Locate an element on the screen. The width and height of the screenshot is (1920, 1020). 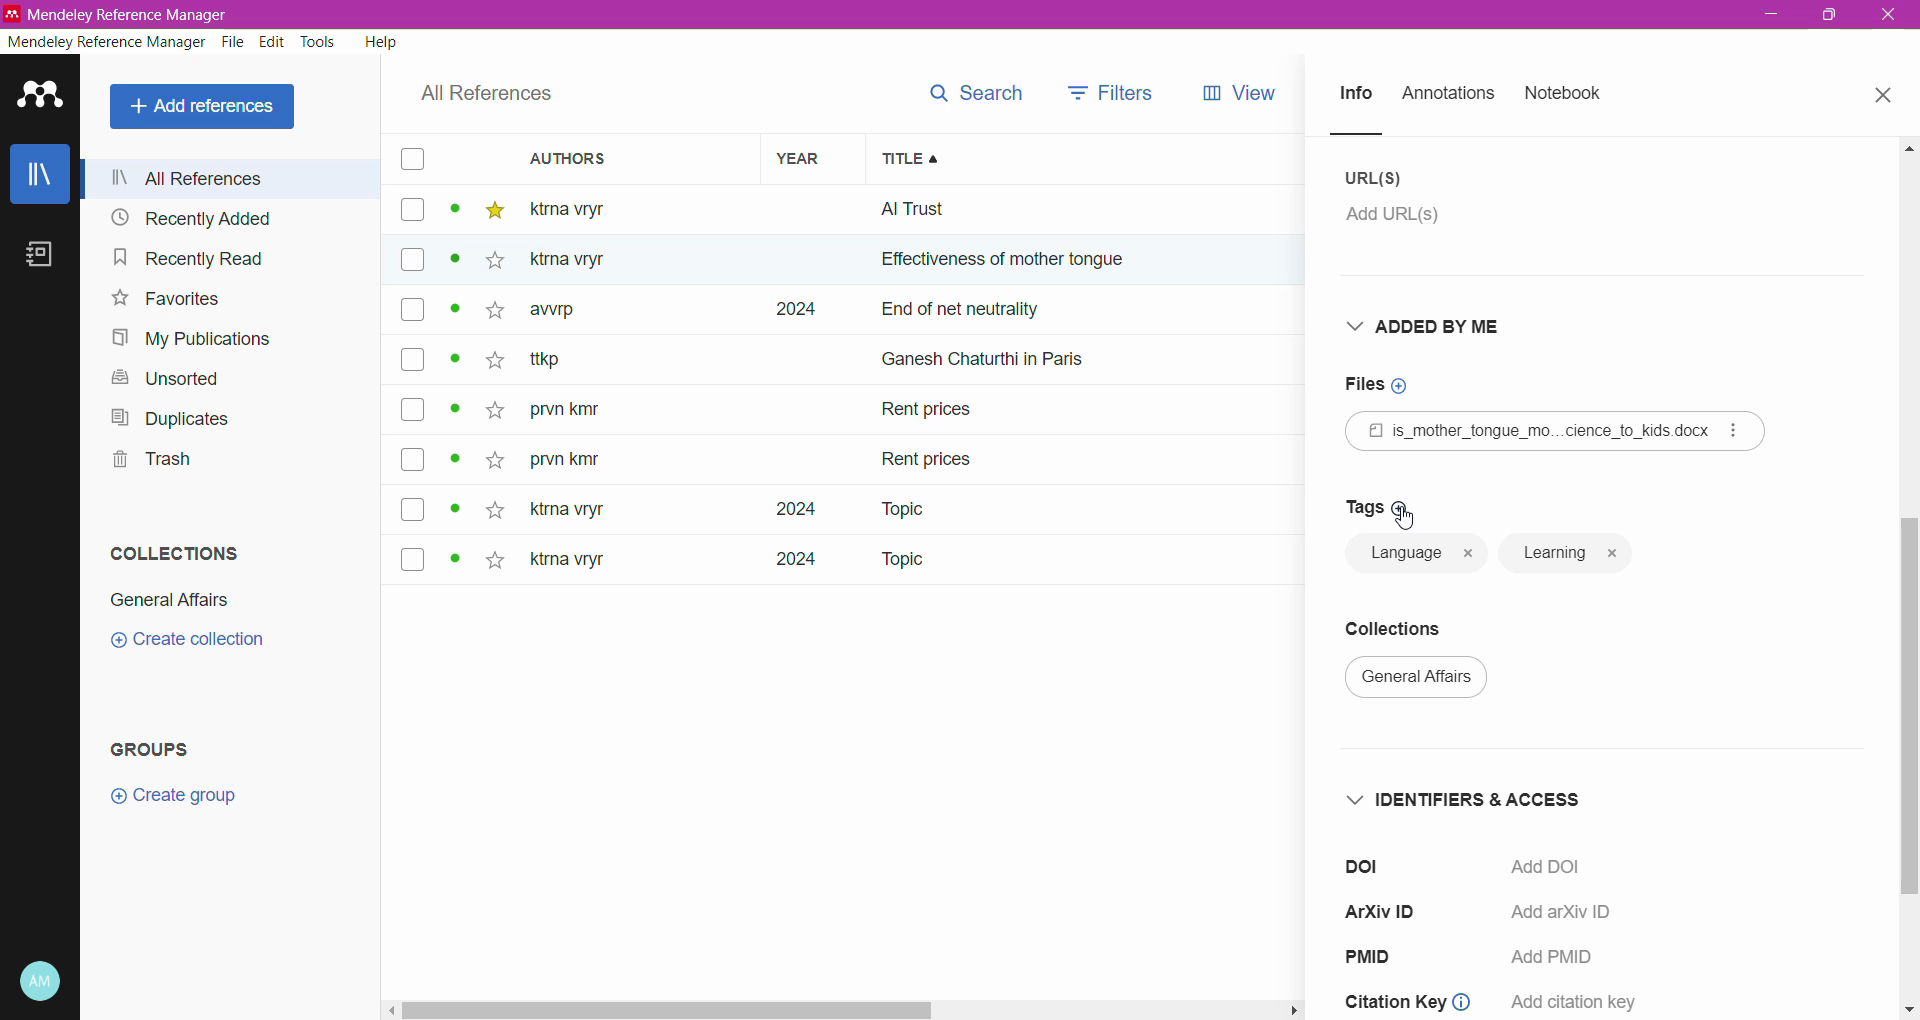
doi is located at coordinates (1367, 866).